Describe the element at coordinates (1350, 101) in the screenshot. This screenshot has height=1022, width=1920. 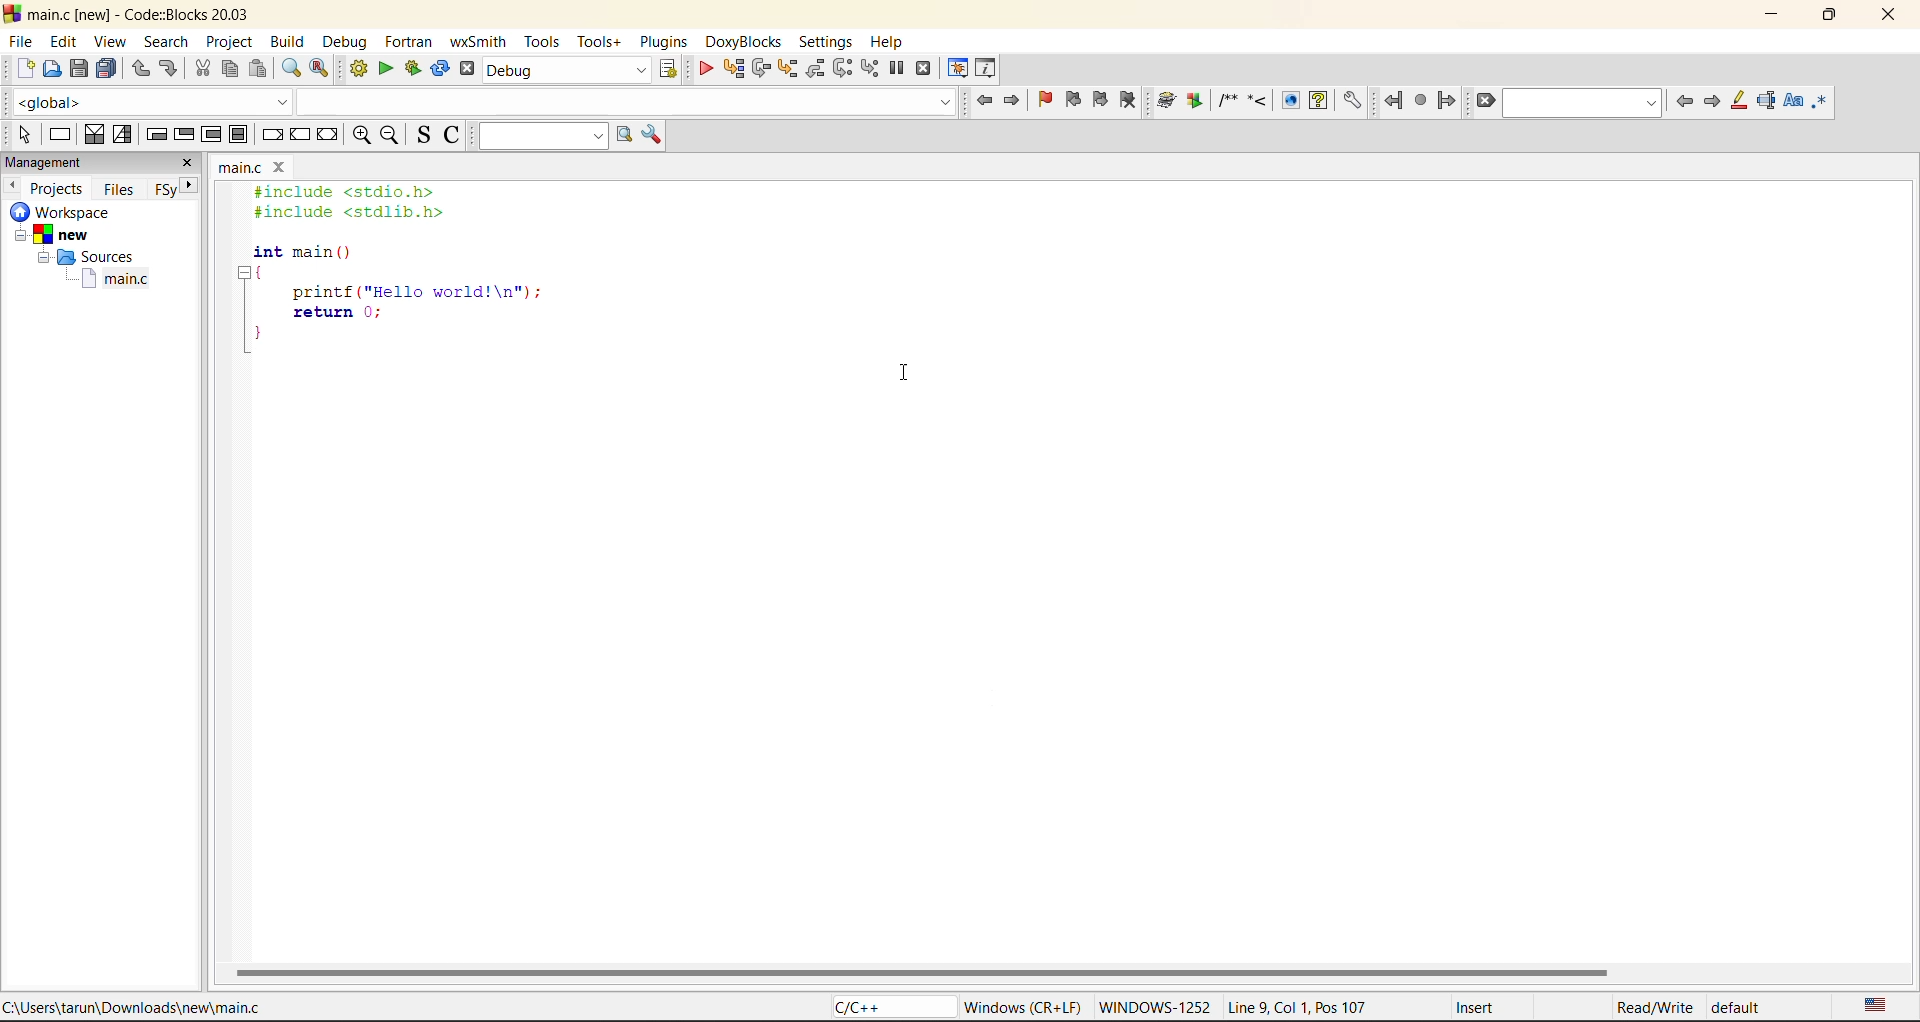
I see `Open DoxyBlocks' preferences` at that location.